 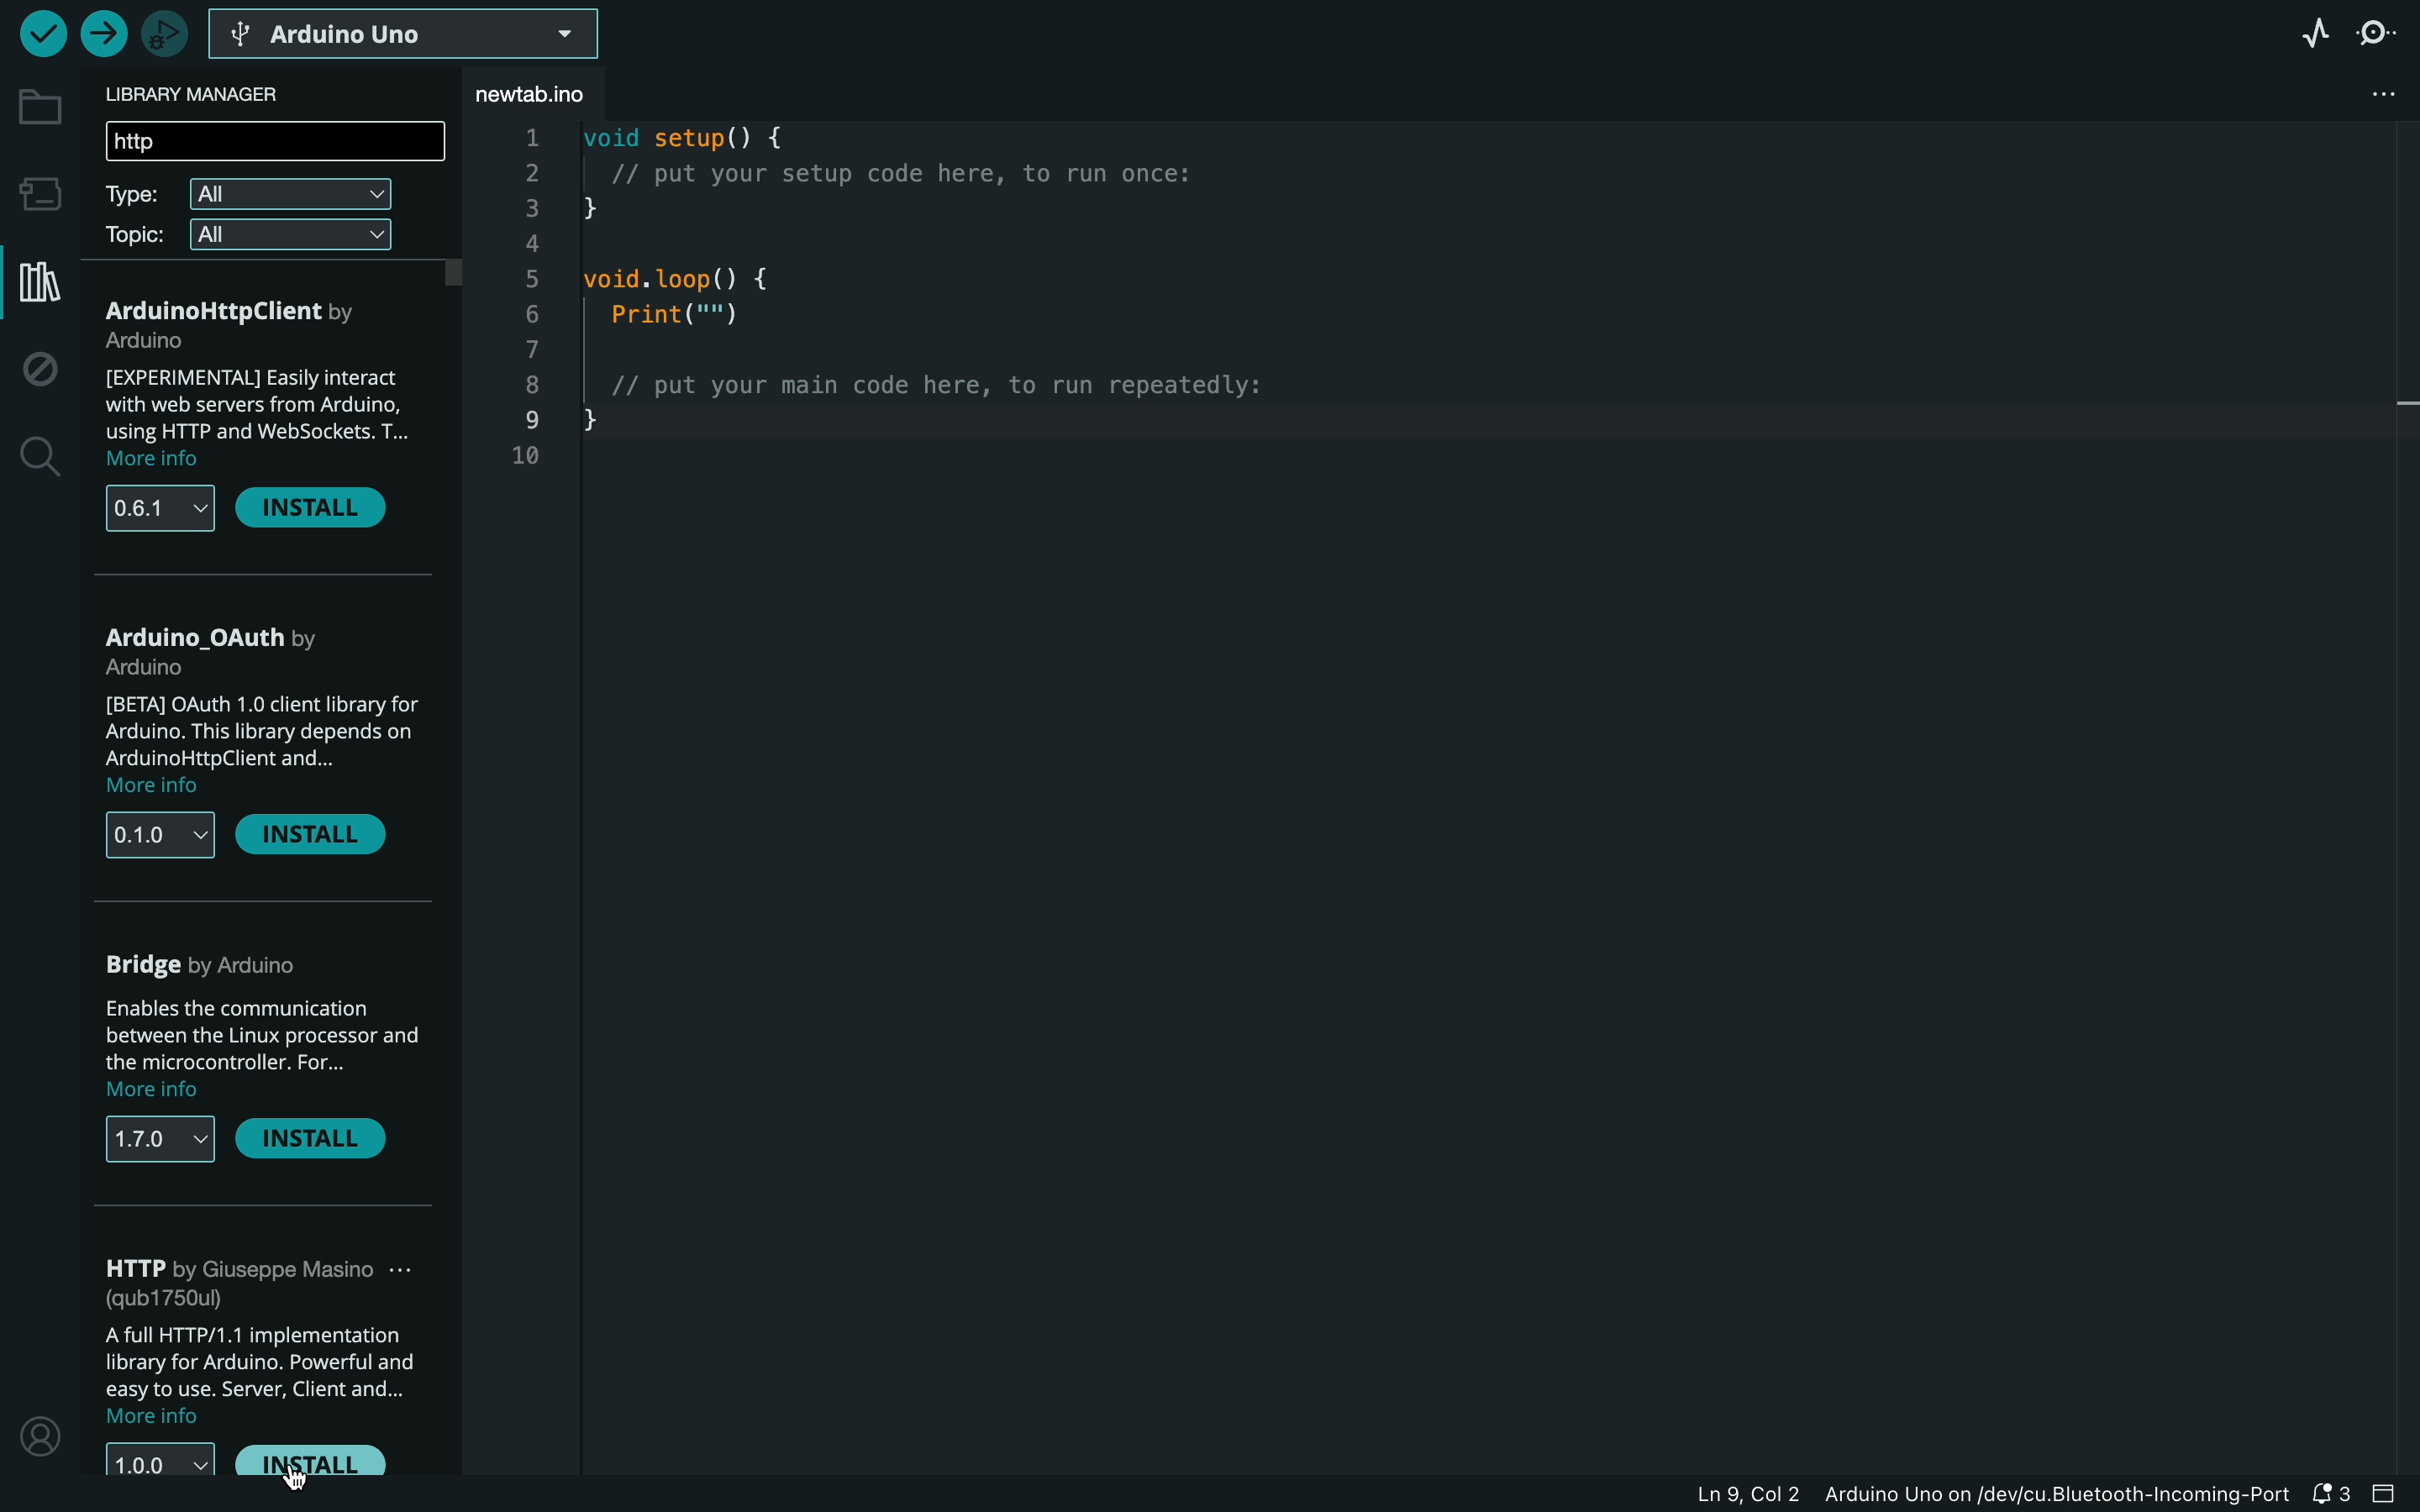 I want to click on cursor, so click(x=289, y=1475).